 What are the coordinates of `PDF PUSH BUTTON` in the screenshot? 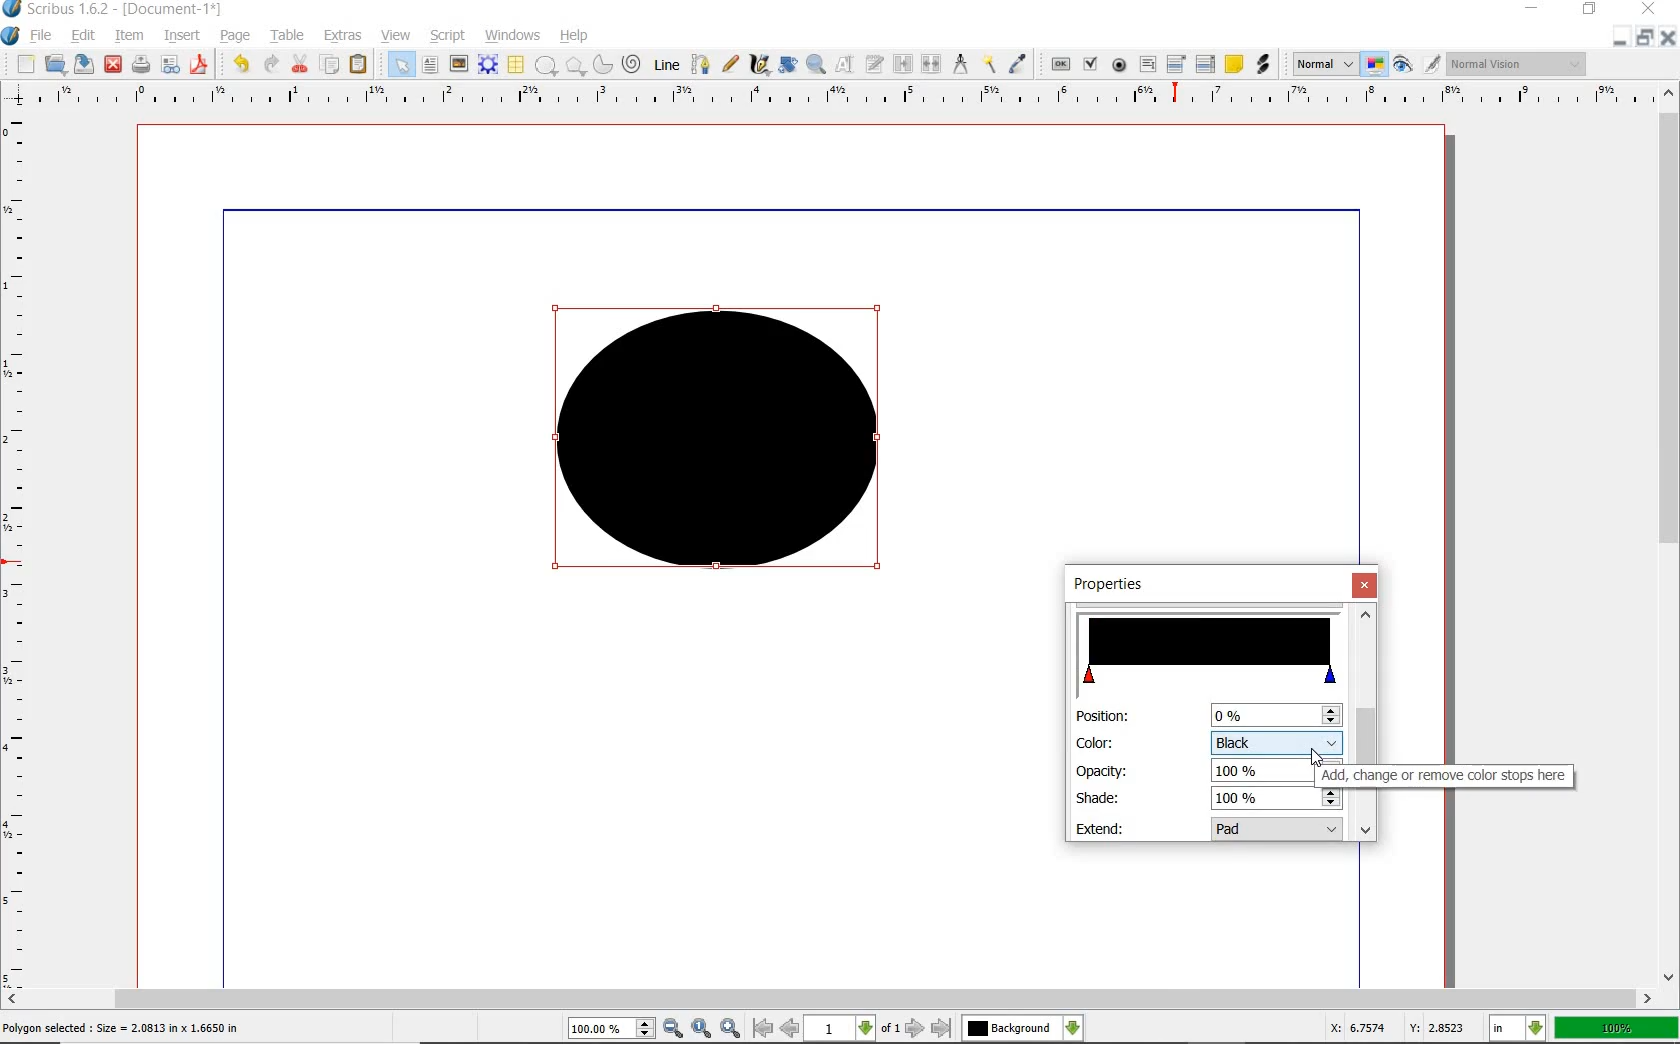 It's located at (1059, 65).